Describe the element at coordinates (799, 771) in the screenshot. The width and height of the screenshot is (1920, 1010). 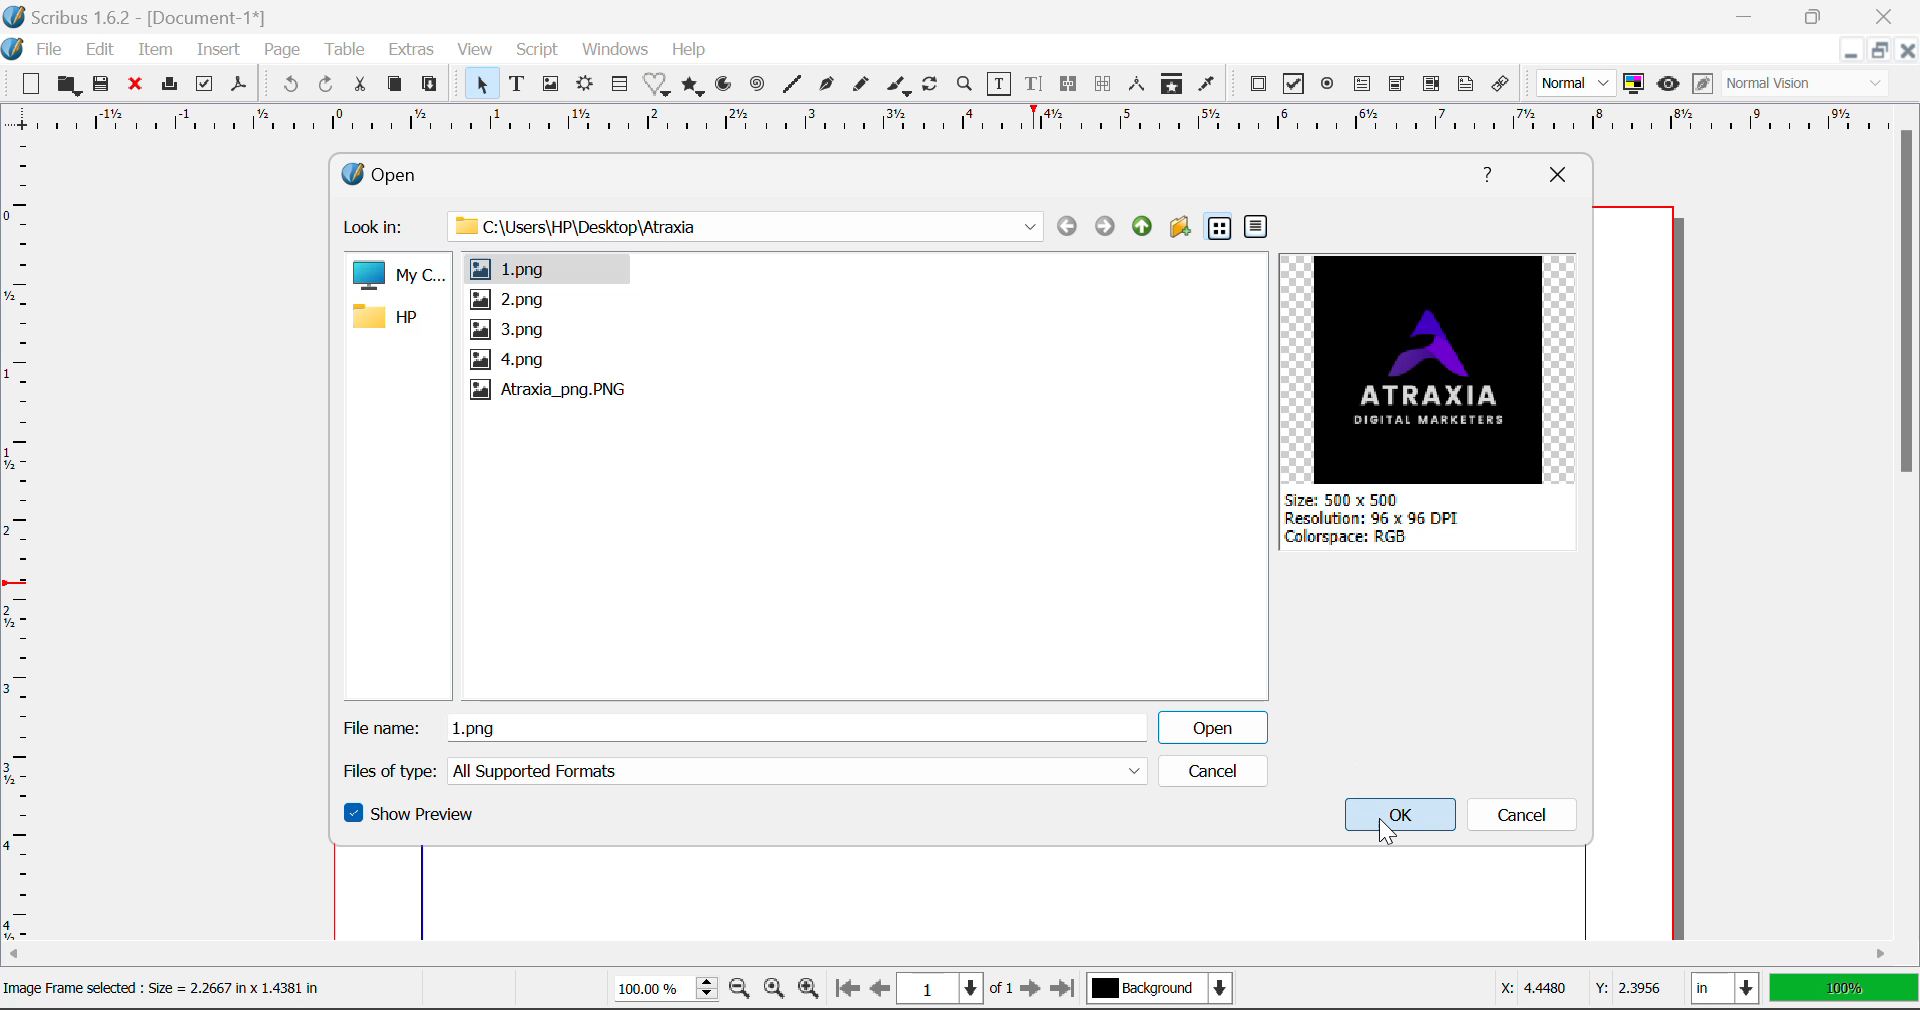
I see `: All Supported Formats ` at that location.